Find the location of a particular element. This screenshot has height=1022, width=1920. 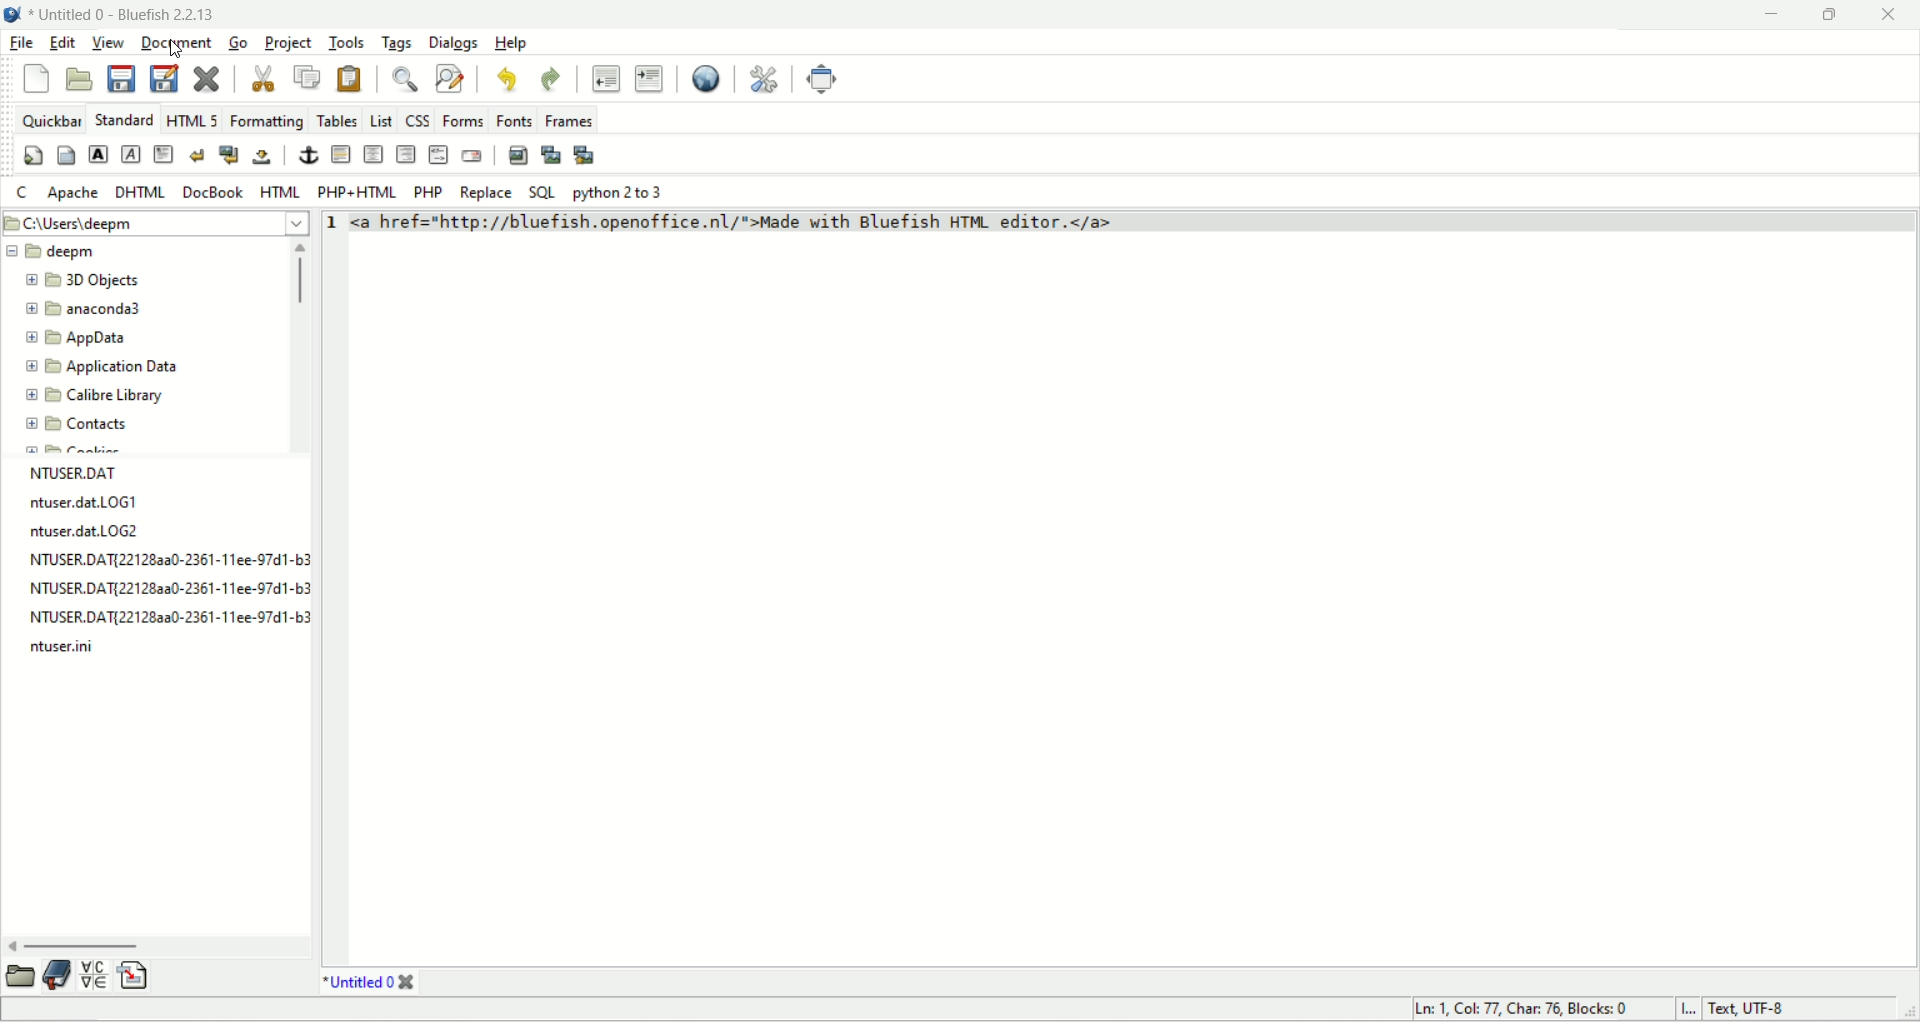

go is located at coordinates (235, 44).